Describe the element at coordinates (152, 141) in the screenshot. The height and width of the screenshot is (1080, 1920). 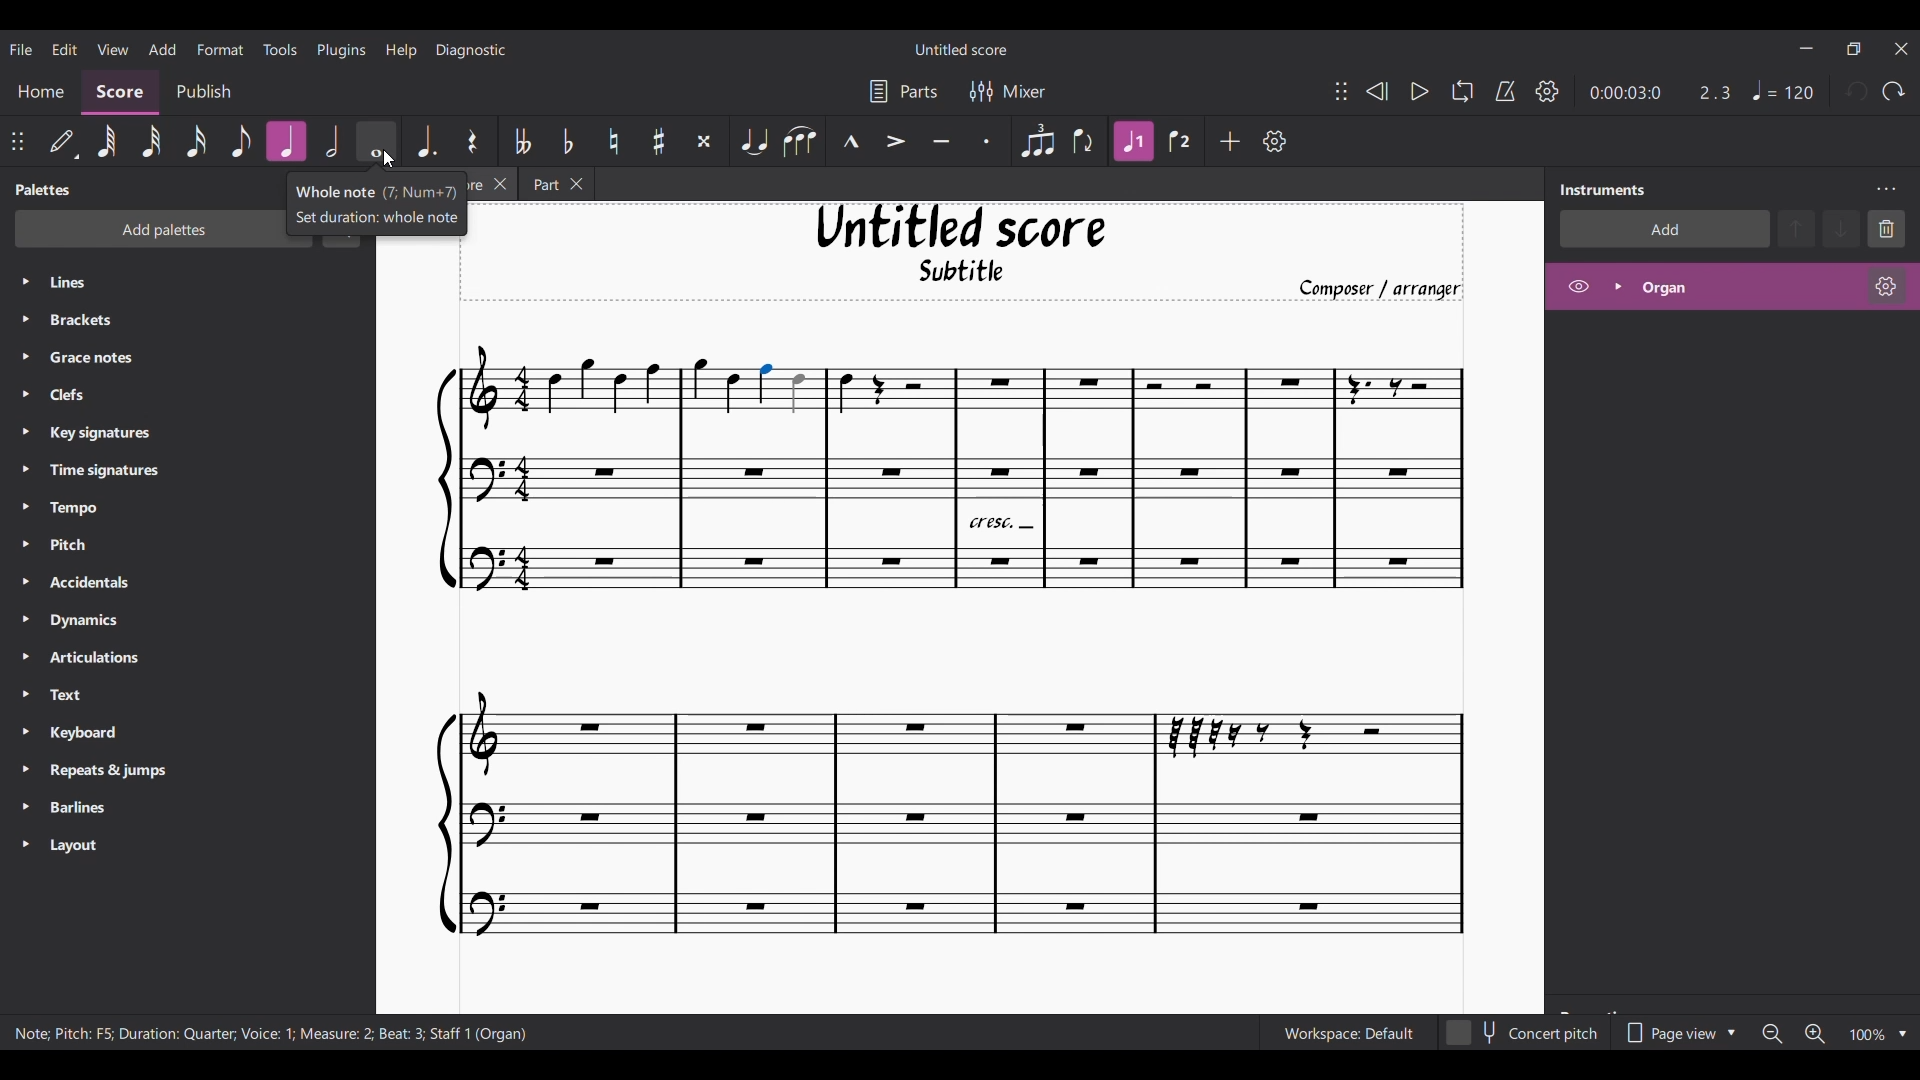
I see `32nd note` at that location.